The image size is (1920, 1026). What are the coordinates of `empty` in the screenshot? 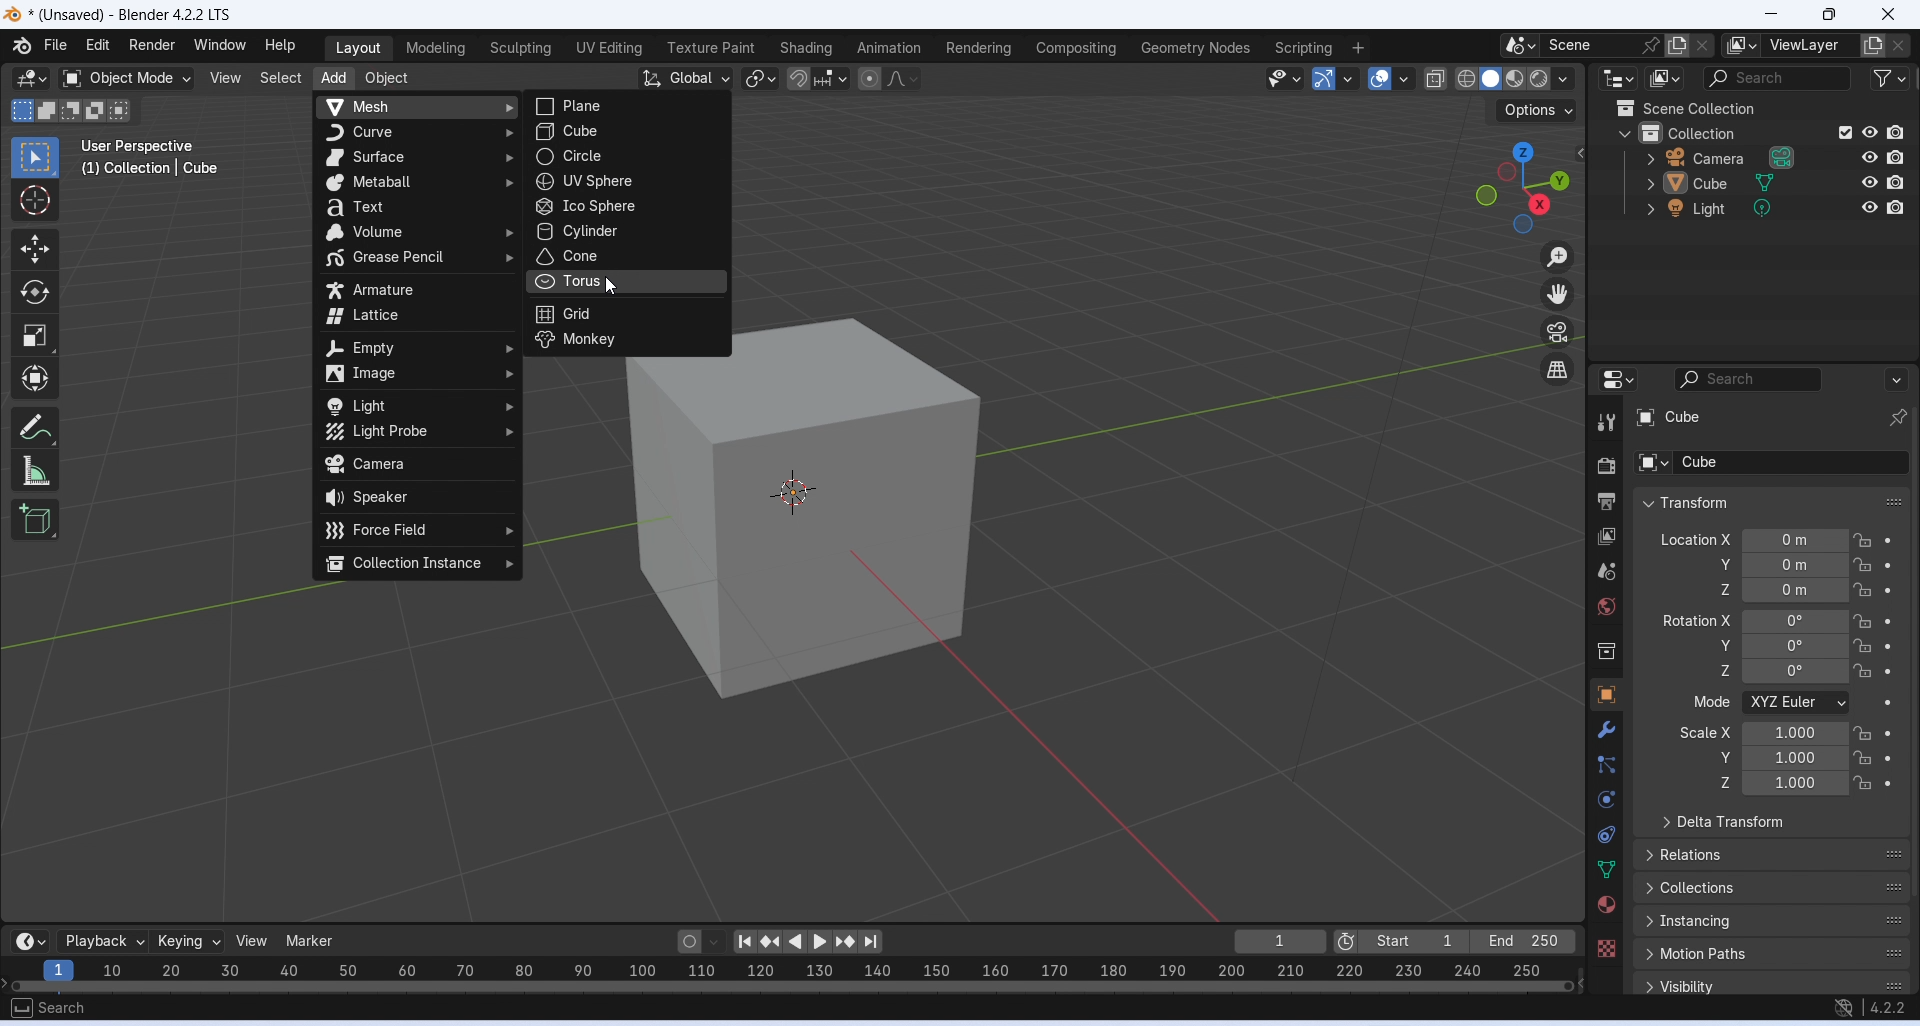 It's located at (417, 347).